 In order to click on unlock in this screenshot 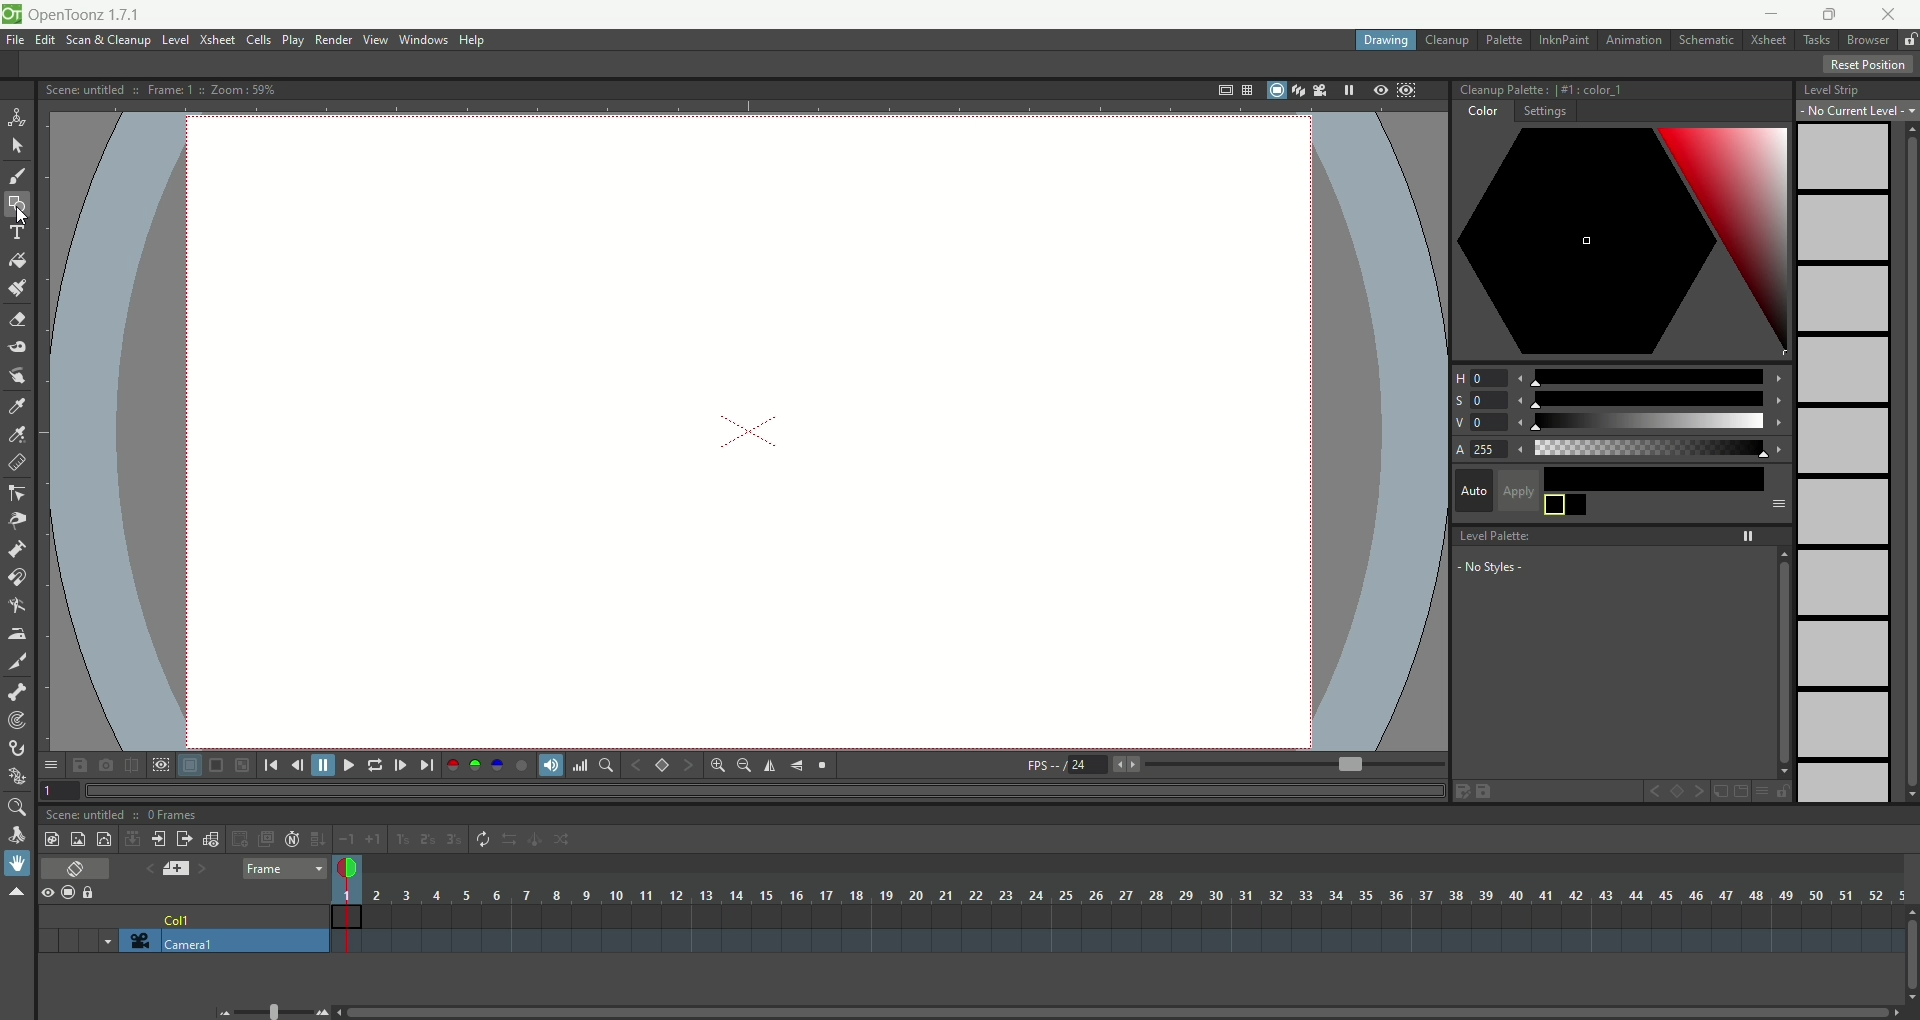, I will do `click(1910, 41)`.